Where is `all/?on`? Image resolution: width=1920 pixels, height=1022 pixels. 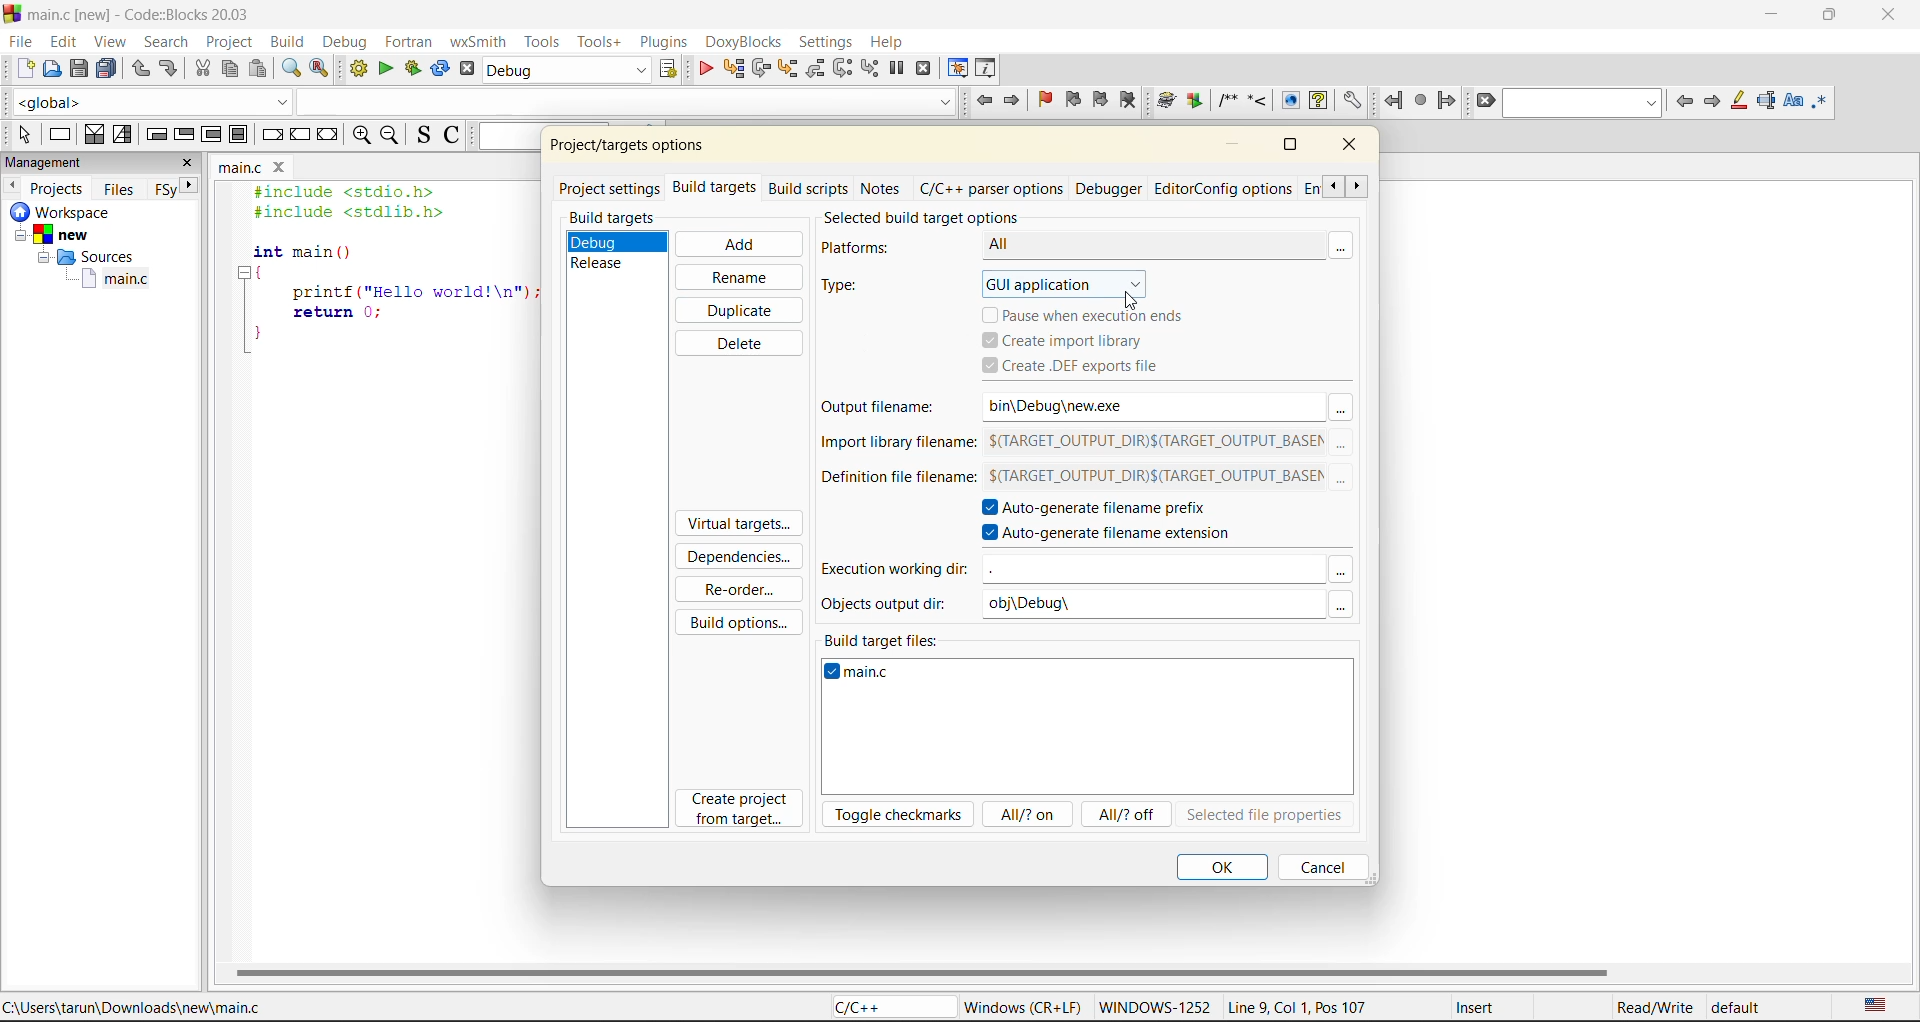
all/?on is located at coordinates (1025, 812).